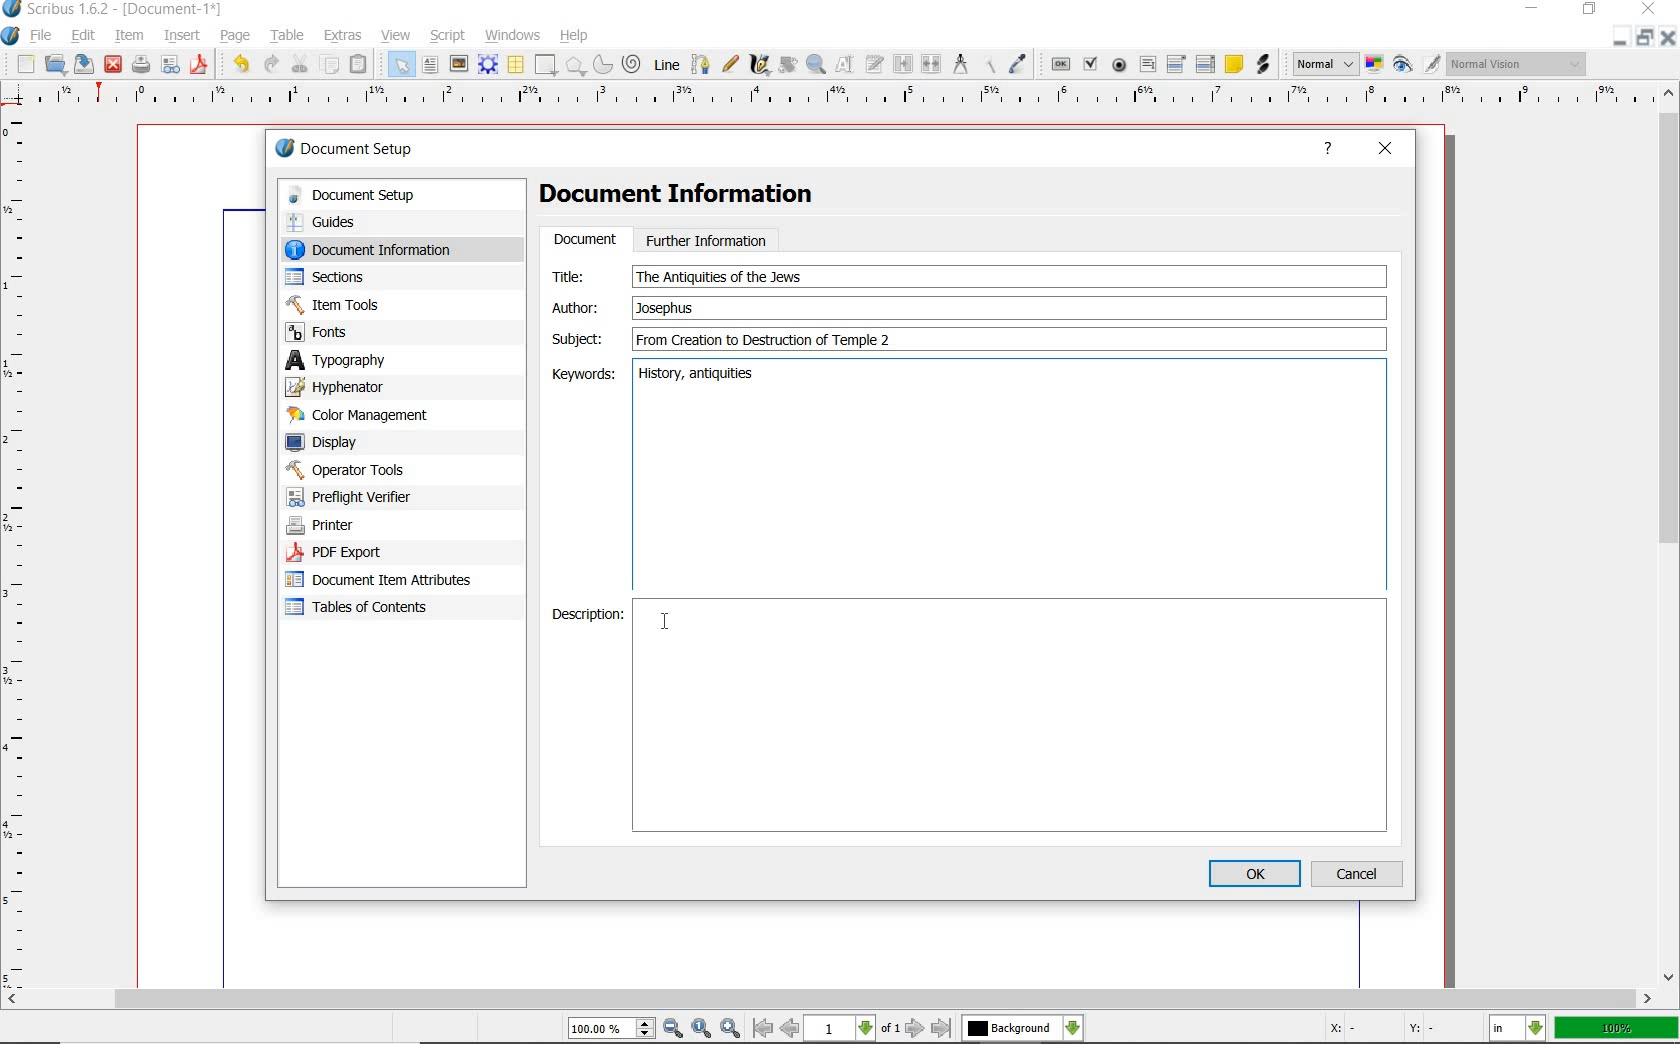 Image resolution: width=1680 pixels, height=1044 pixels. I want to click on calligraphic line, so click(760, 66).